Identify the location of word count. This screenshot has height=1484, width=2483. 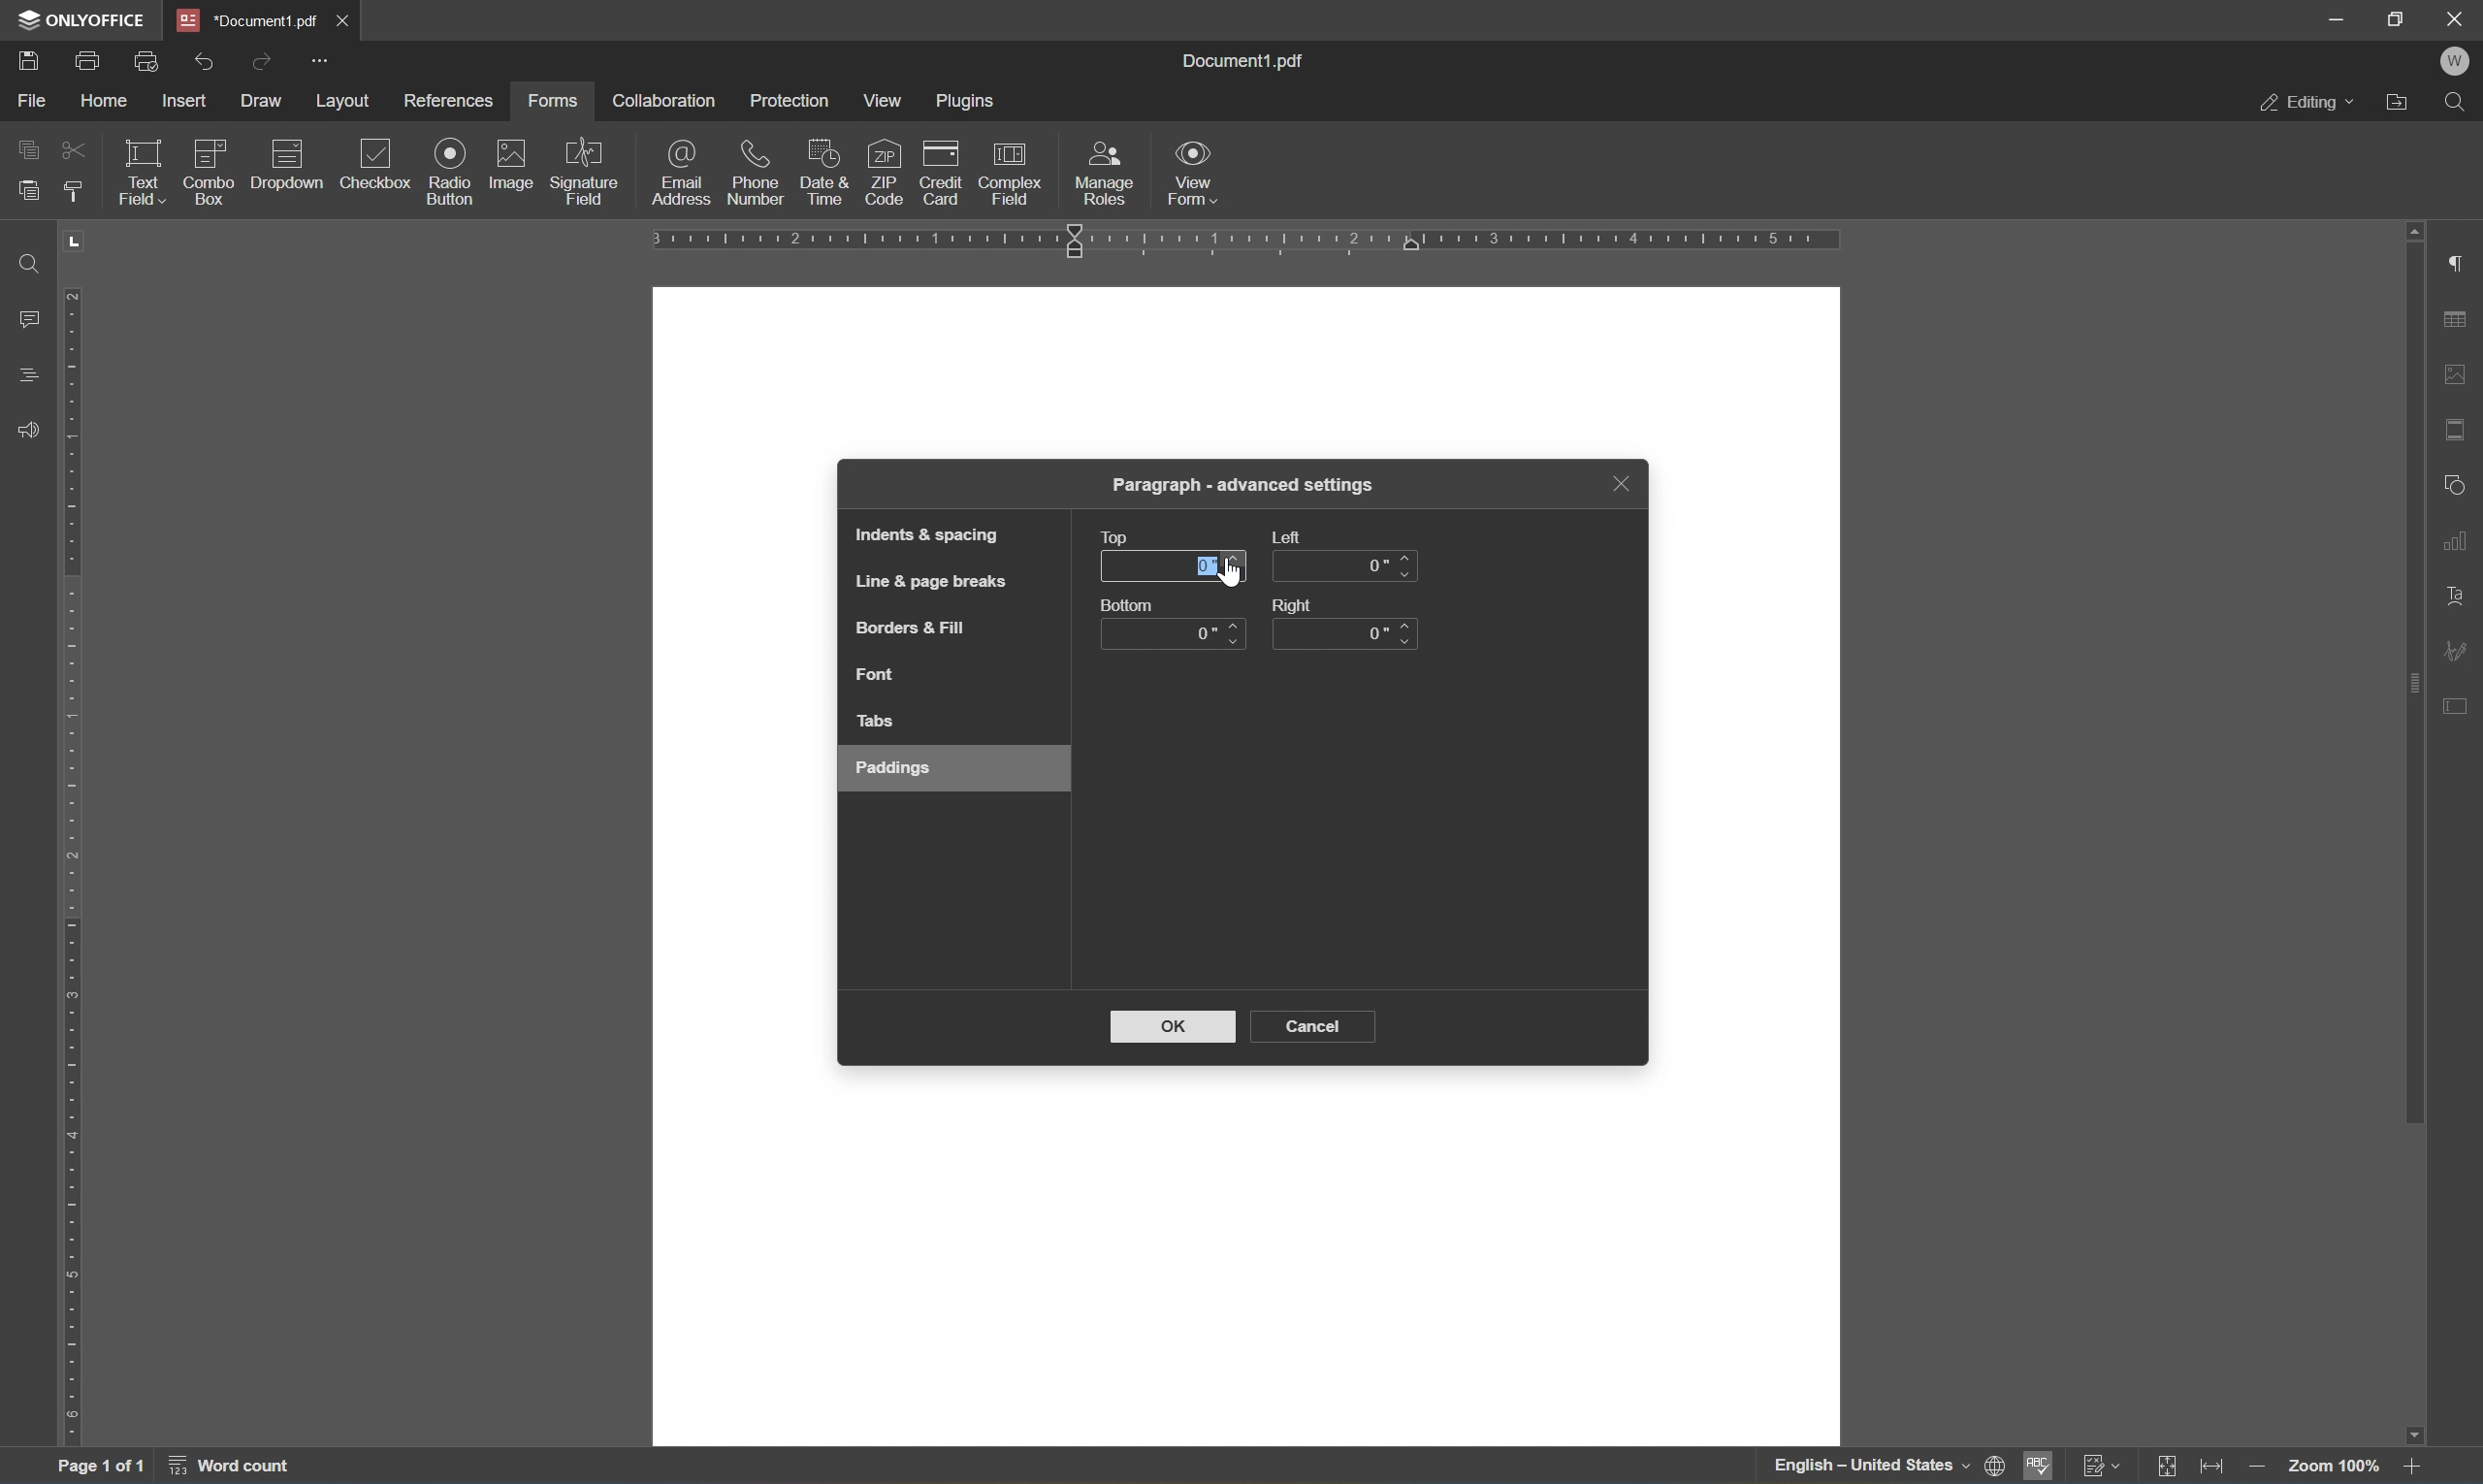
(247, 1468).